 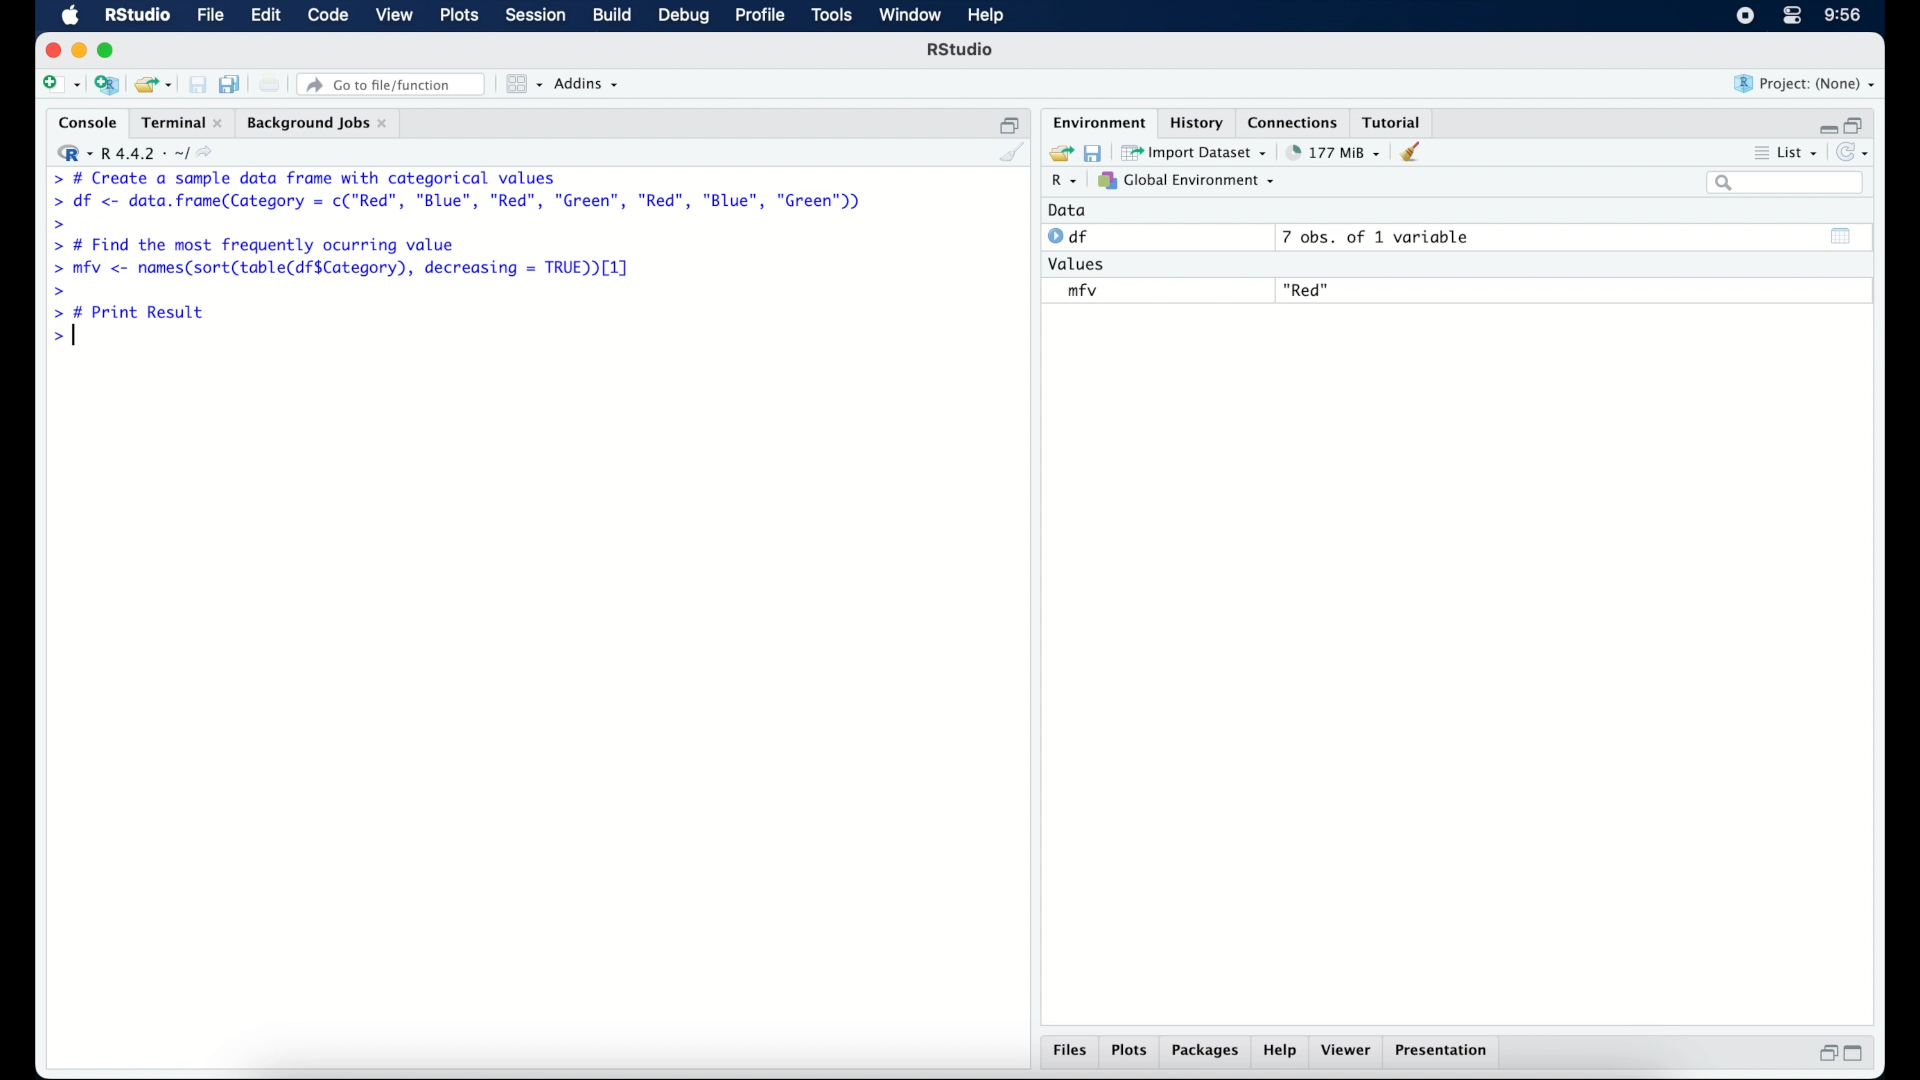 What do you see at coordinates (108, 85) in the screenshot?
I see `create a project` at bounding box center [108, 85].